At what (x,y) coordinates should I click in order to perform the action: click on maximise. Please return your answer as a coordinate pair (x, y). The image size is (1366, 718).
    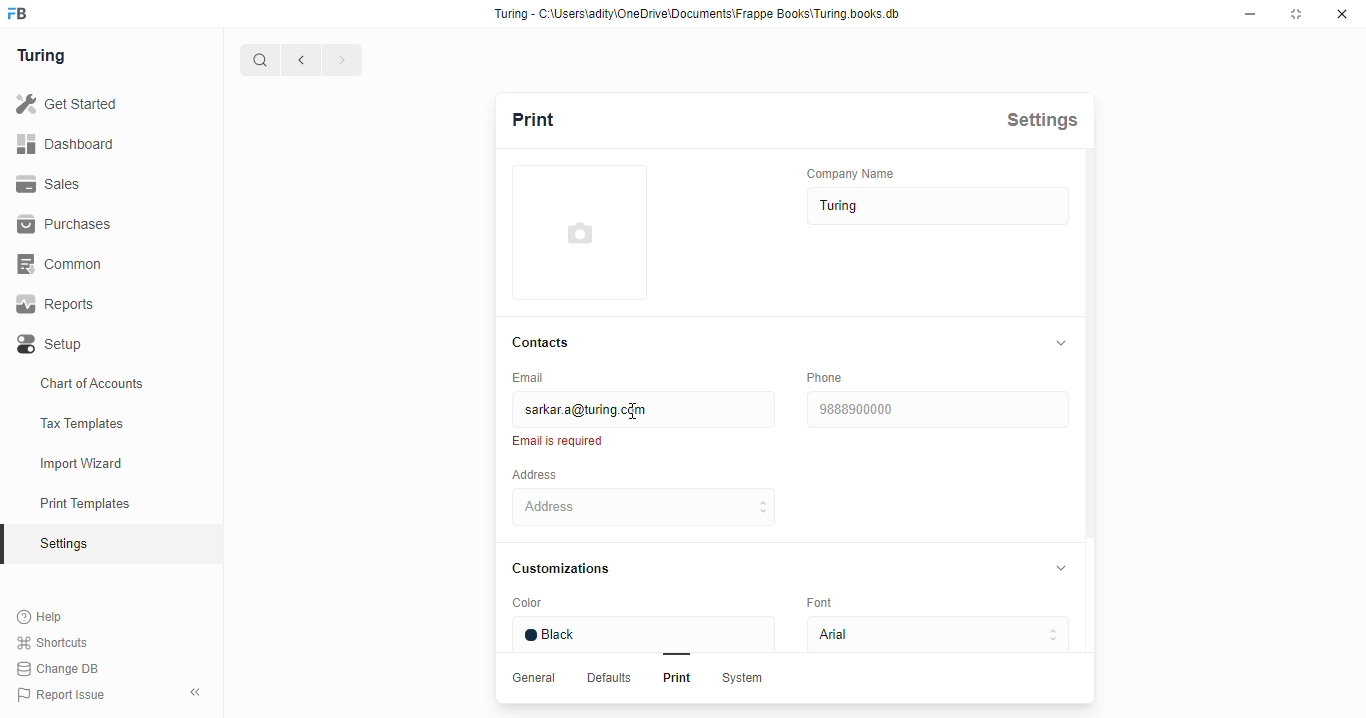
    Looking at the image, I should click on (1299, 15).